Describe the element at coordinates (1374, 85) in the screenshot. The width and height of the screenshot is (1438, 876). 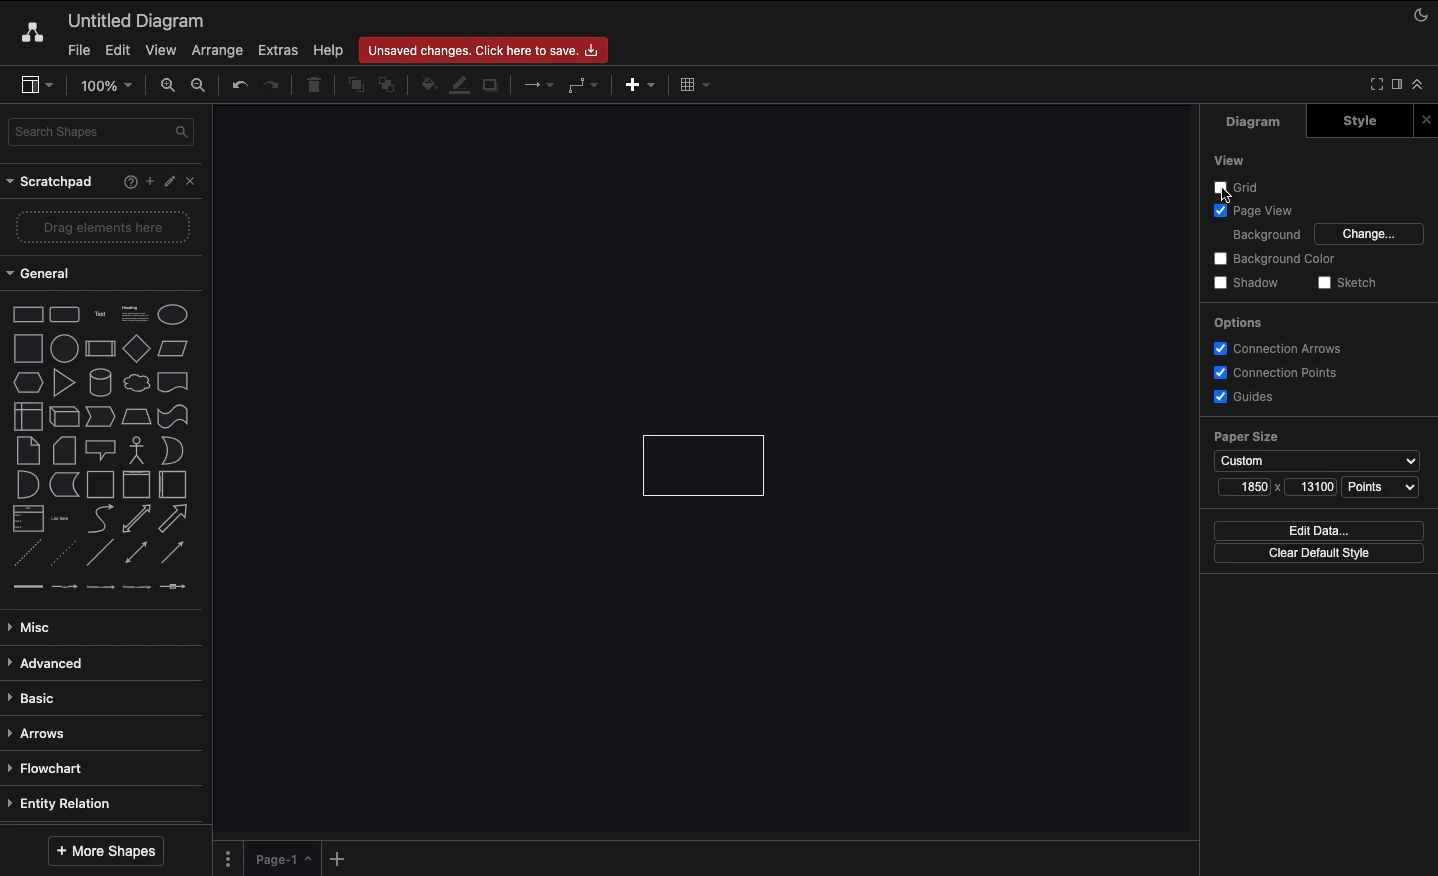
I see `Full screen` at that location.